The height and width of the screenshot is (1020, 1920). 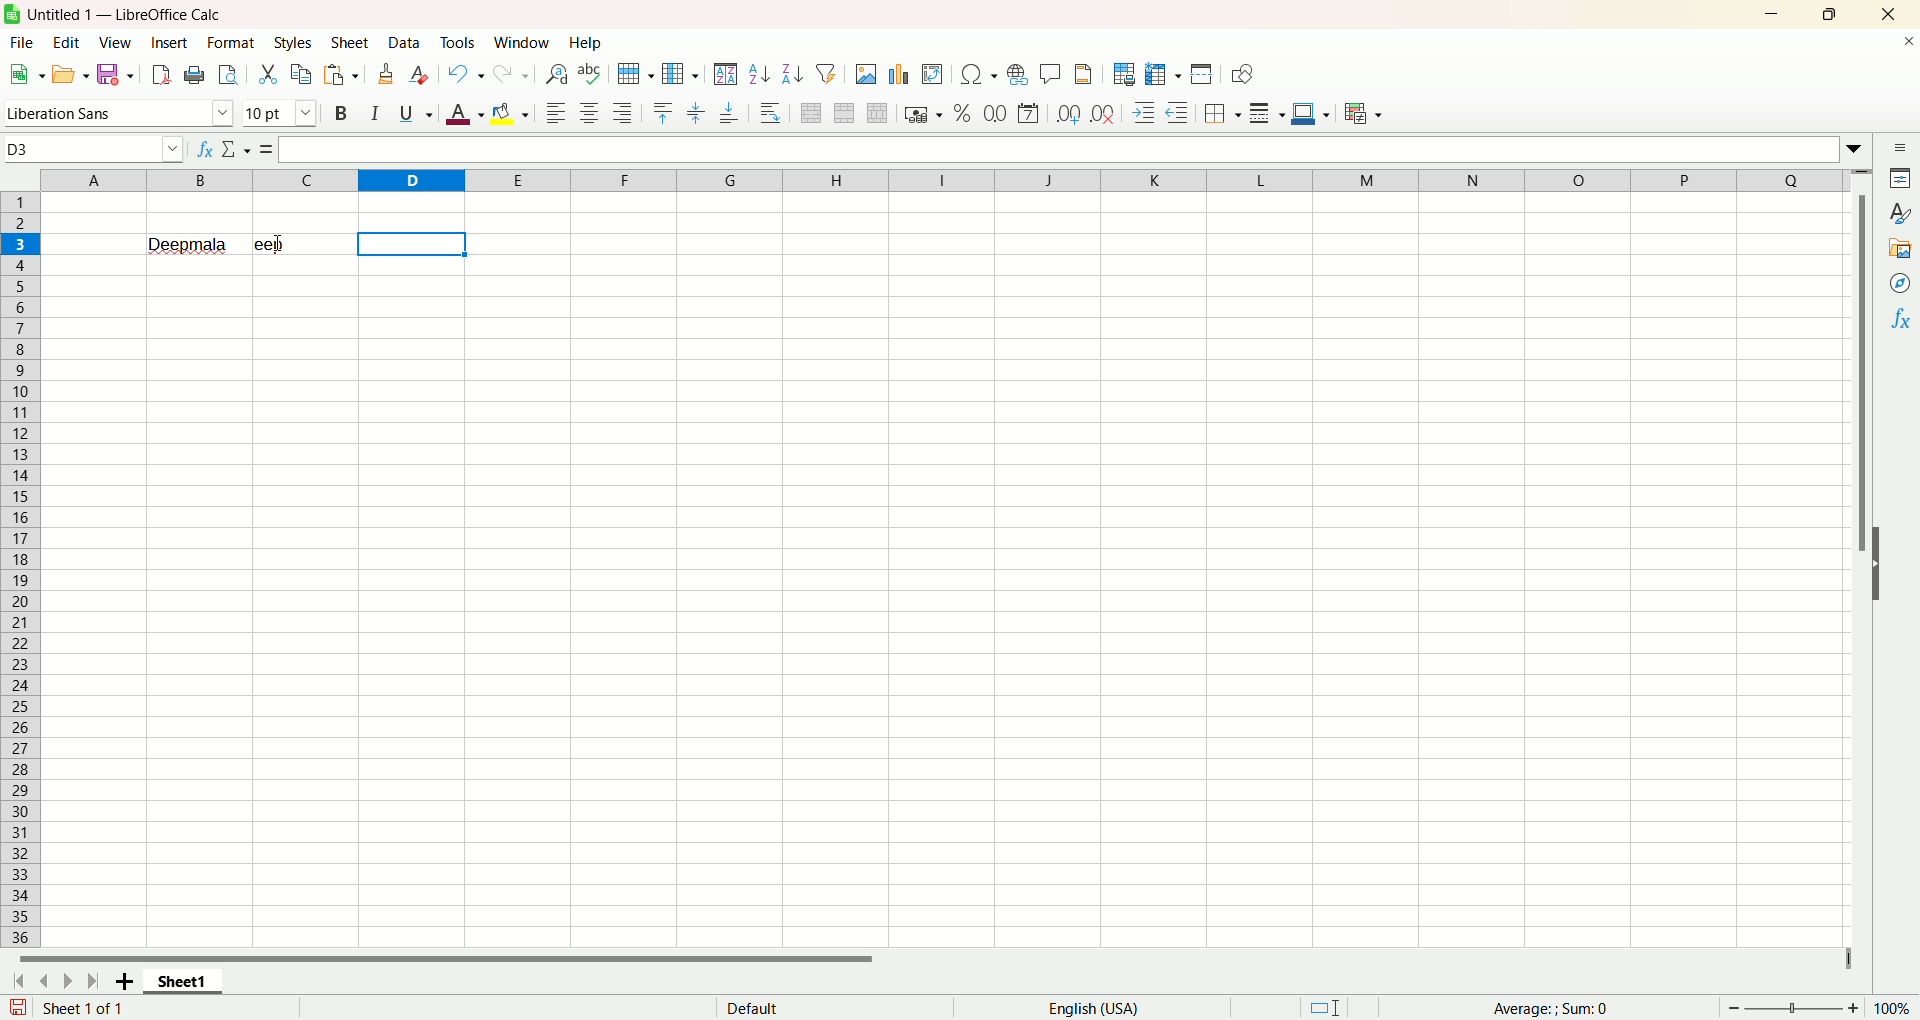 I want to click on Paste, so click(x=341, y=74).